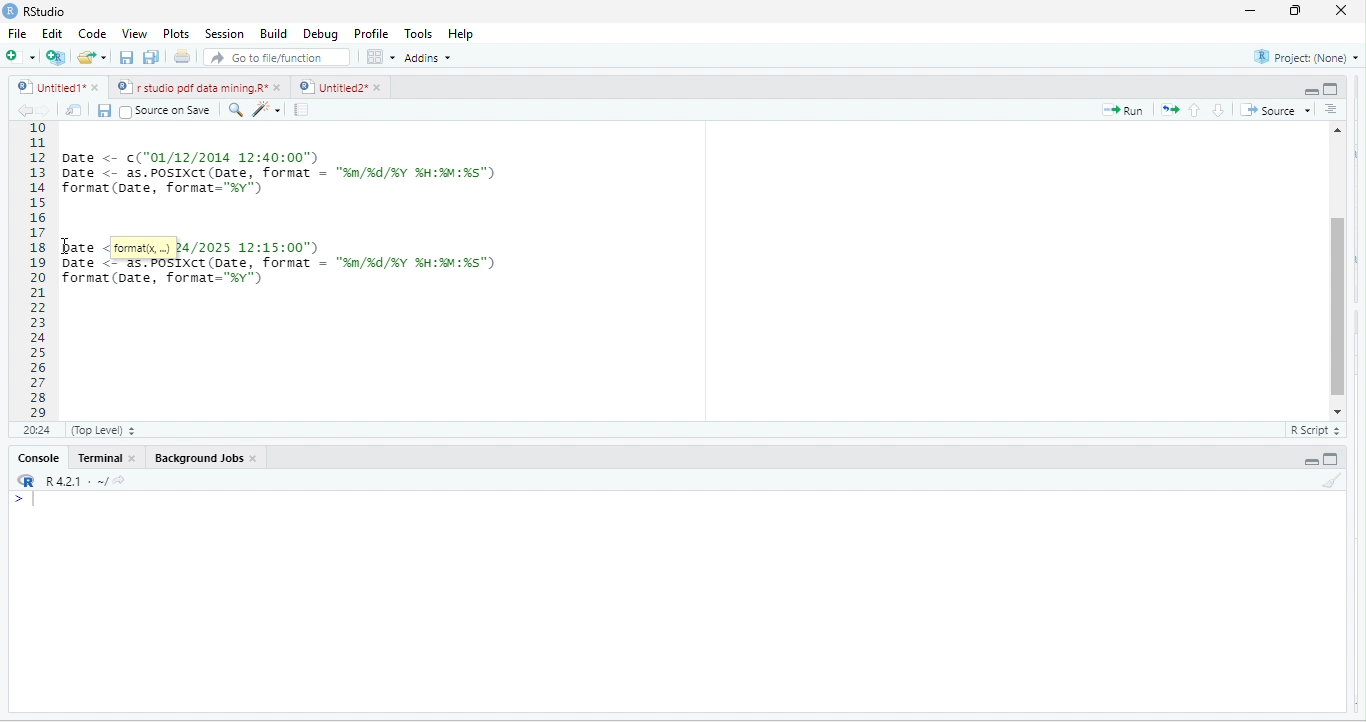 This screenshot has width=1366, height=722. I want to click on cursor movement, so click(65, 251).